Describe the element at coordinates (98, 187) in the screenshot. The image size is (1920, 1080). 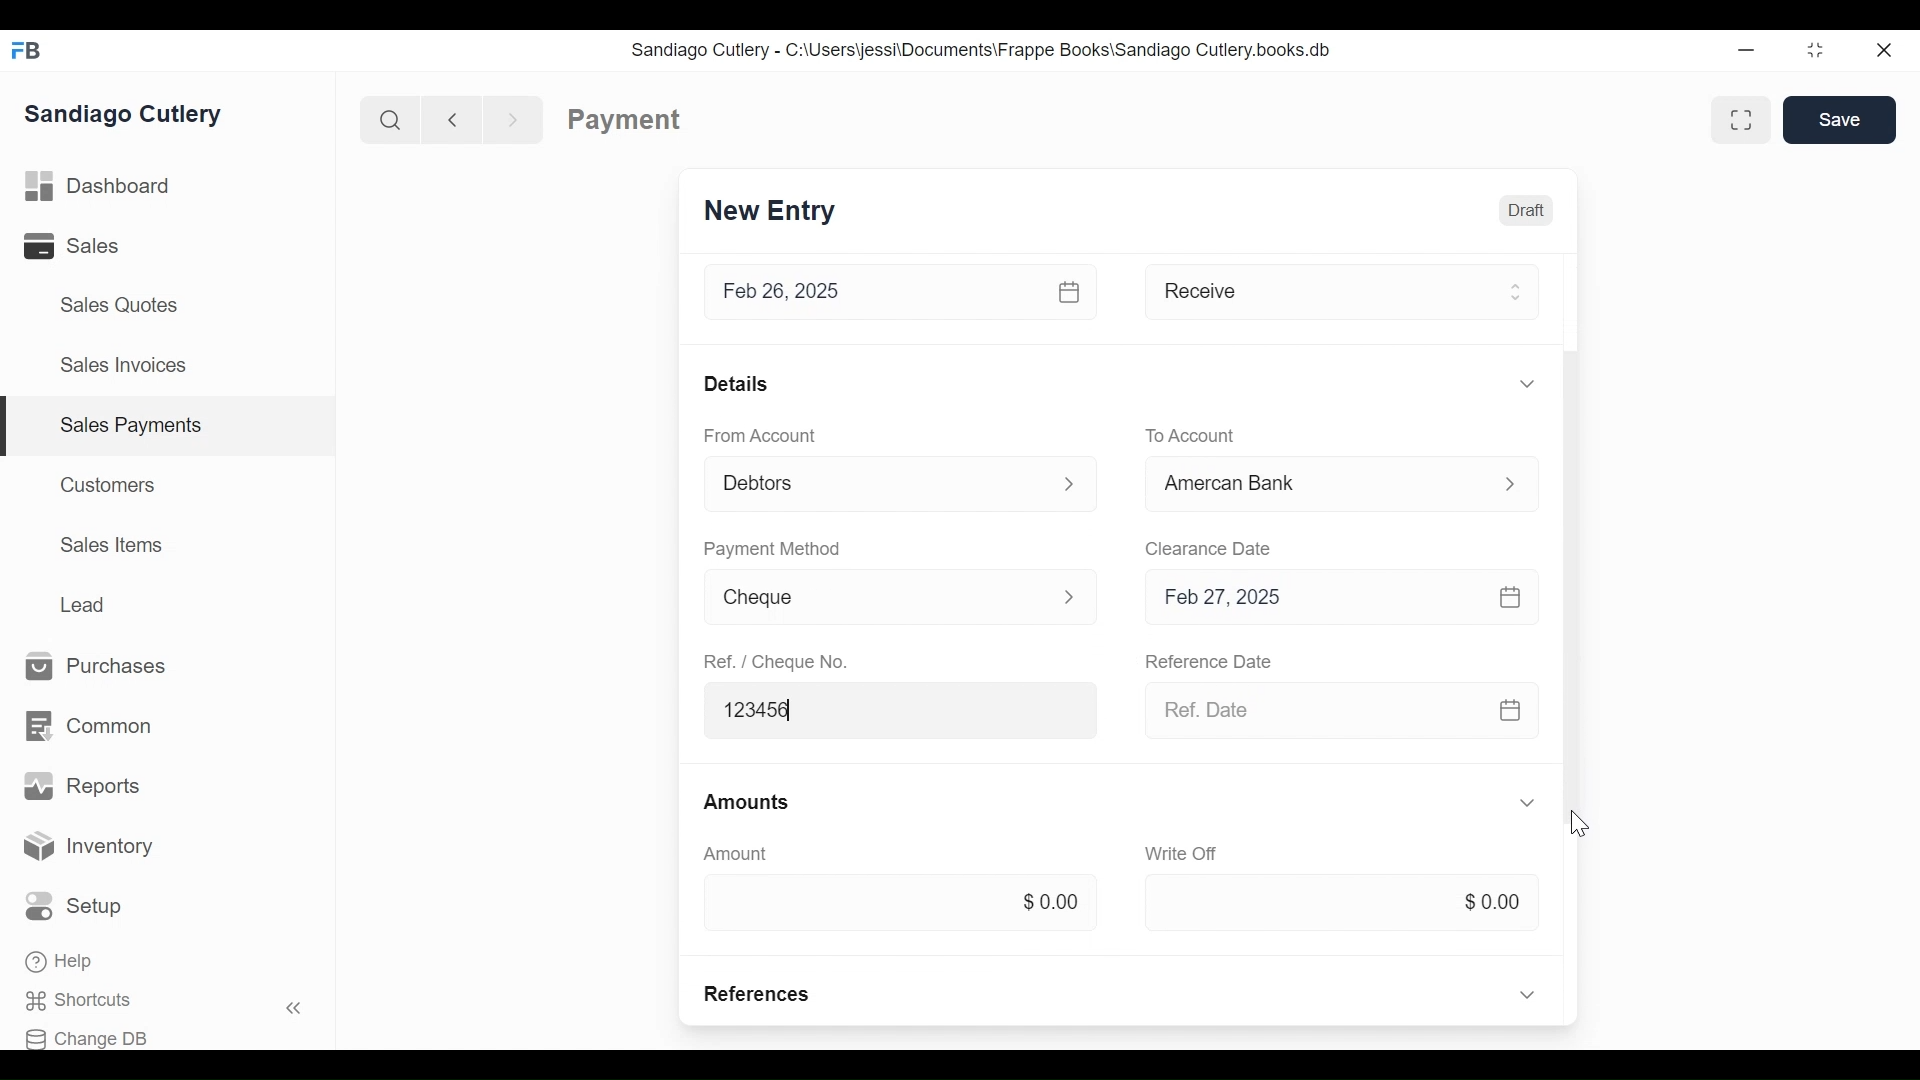
I see `Dashboard` at that location.